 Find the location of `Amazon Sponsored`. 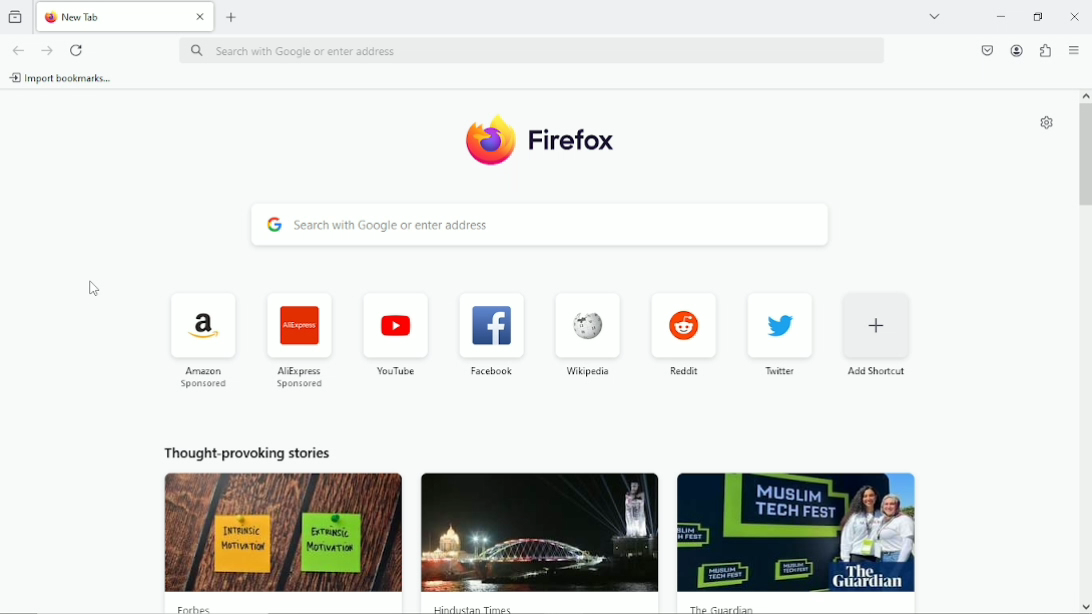

Amazon Sponsored is located at coordinates (200, 339).